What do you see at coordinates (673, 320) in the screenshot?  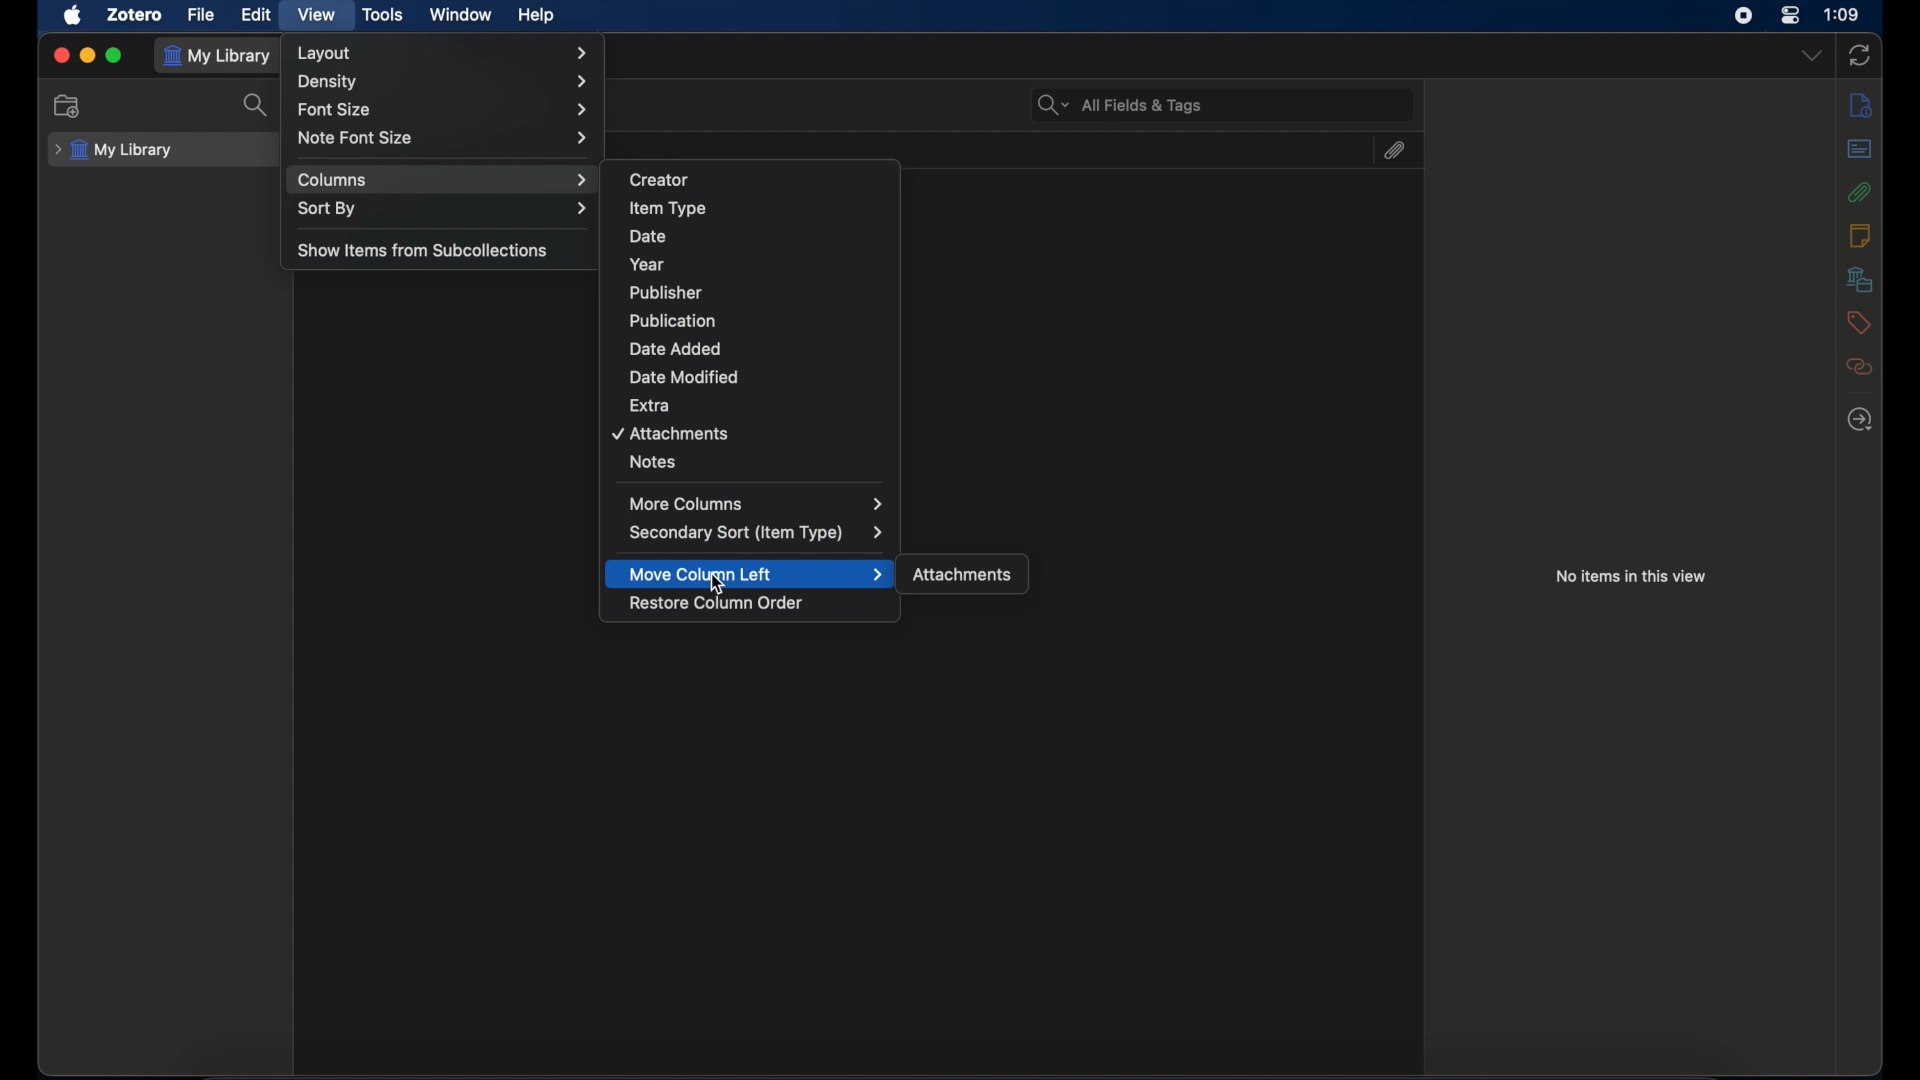 I see `publication` at bounding box center [673, 320].